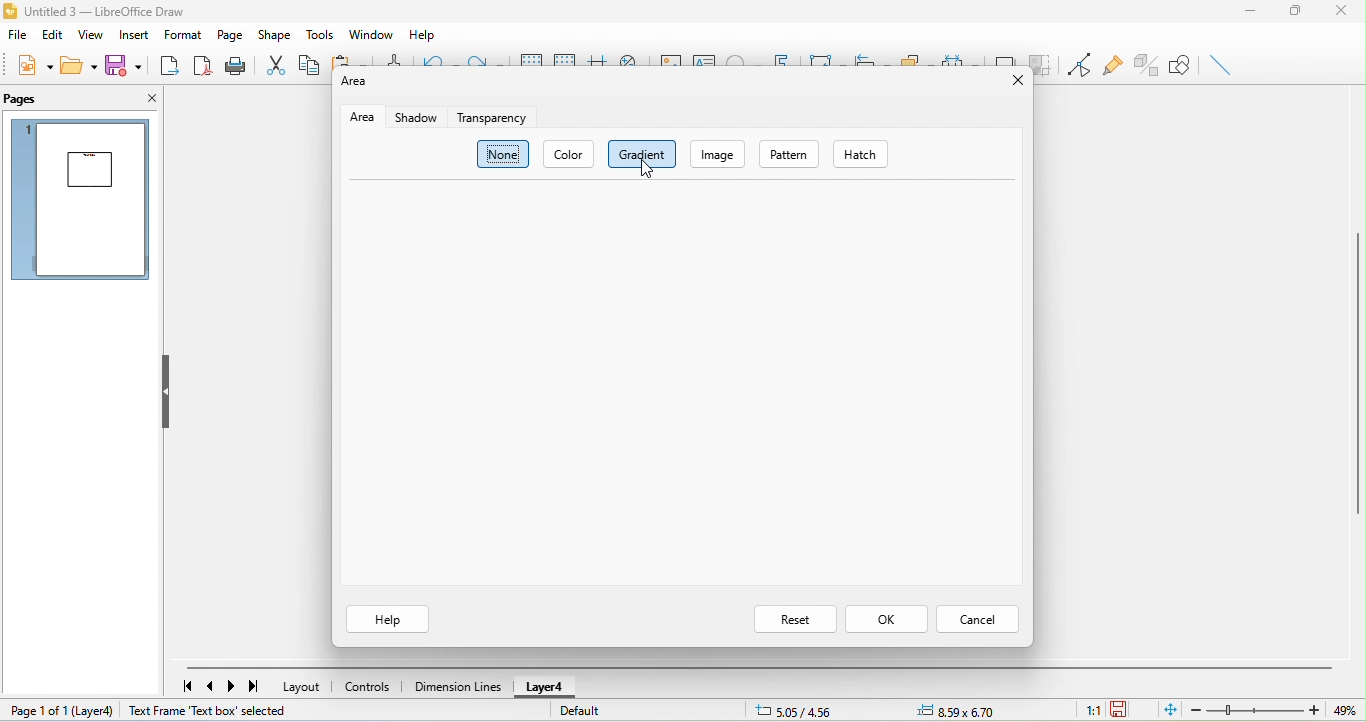 This screenshot has height=722, width=1366. I want to click on controls, so click(368, 688).